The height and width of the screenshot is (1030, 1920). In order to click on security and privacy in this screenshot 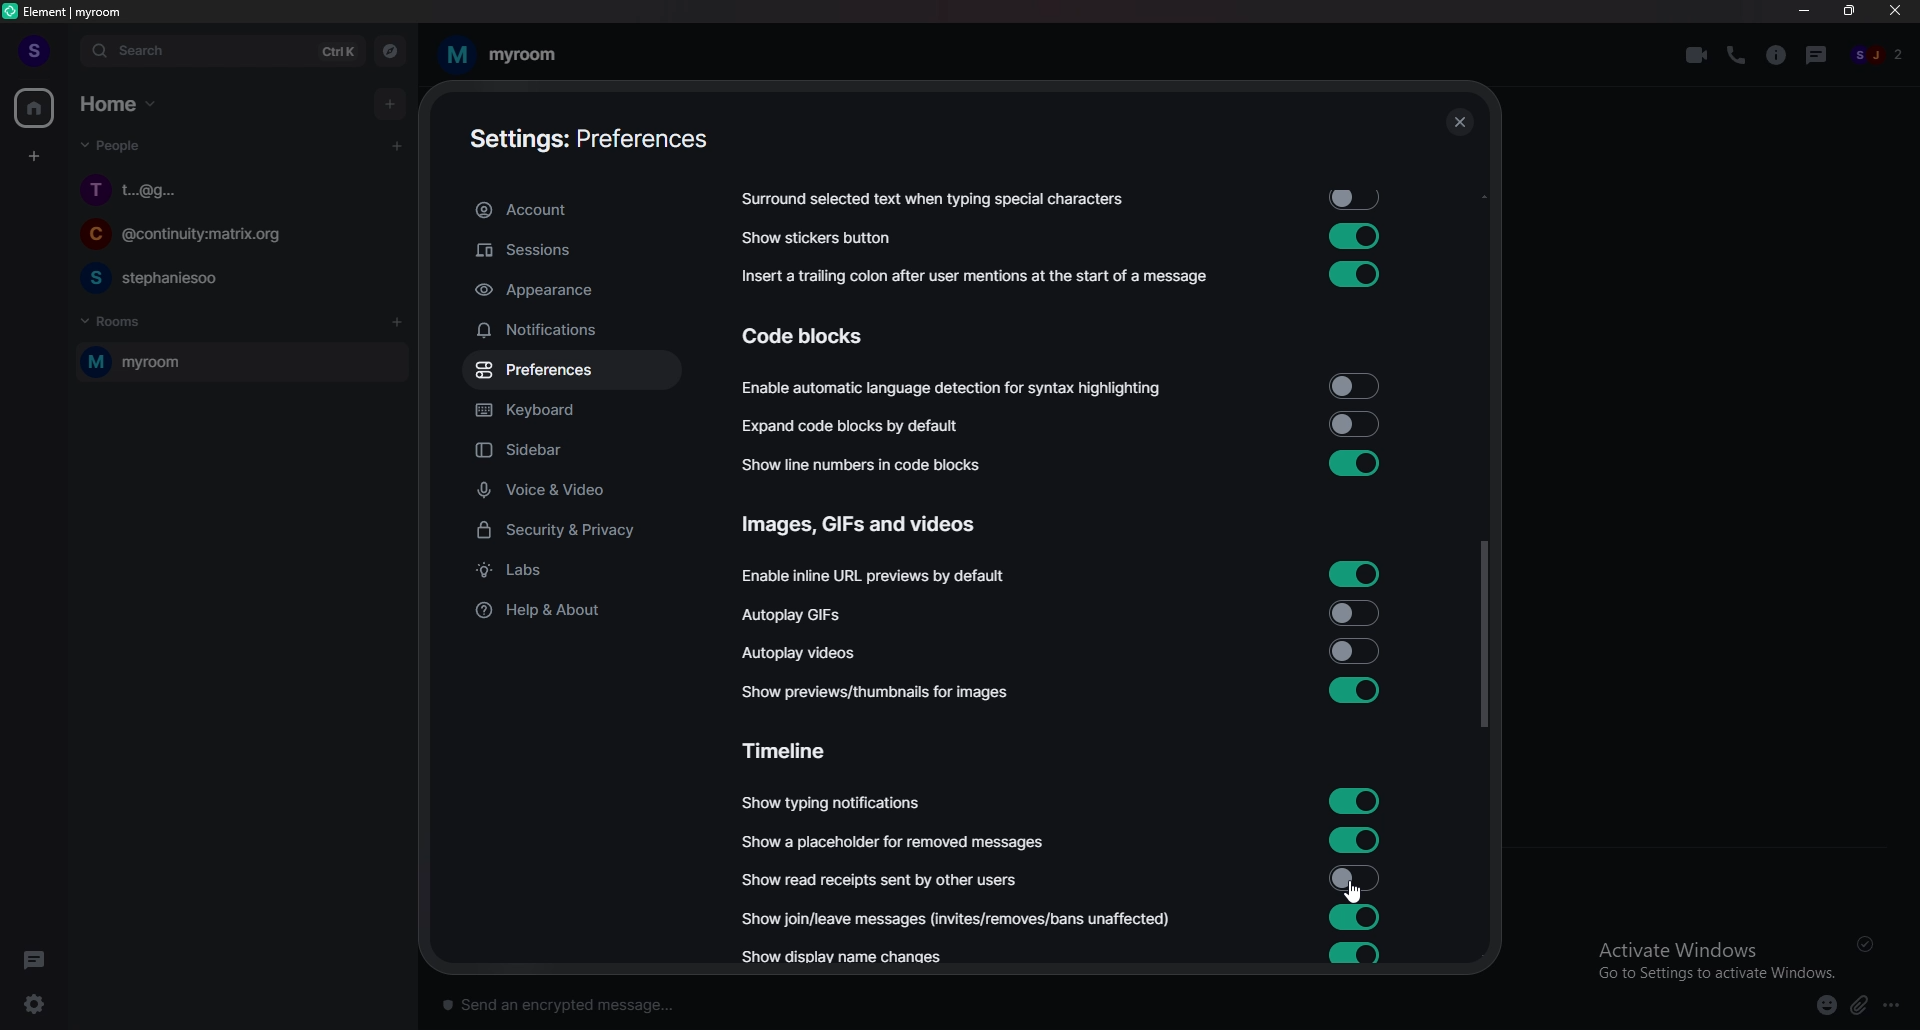, I will do `click(573, 532)`.